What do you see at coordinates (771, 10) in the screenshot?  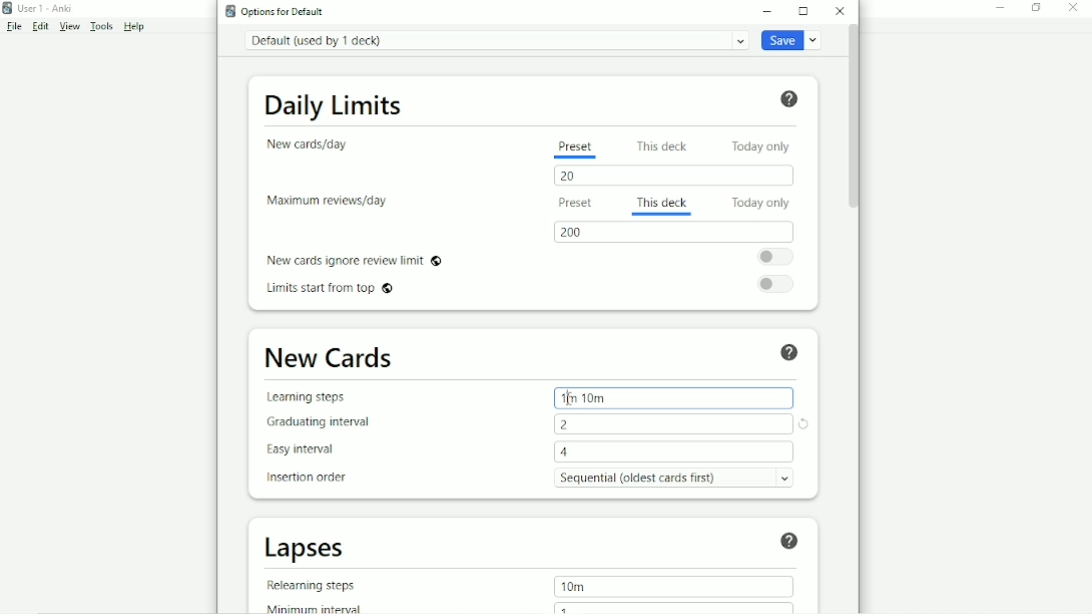 I see `Minimize` at bounding box center [771, 10].